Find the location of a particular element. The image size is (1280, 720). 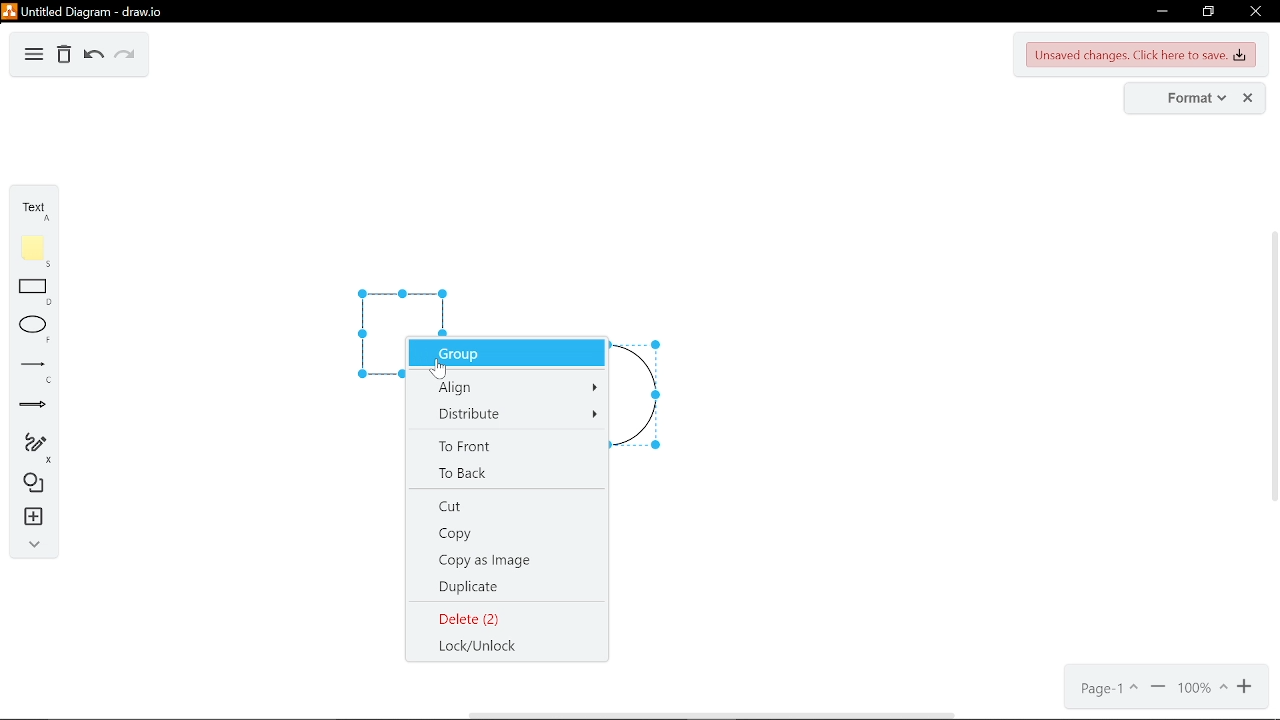

zoom out is located at coordinates (1158, 689).